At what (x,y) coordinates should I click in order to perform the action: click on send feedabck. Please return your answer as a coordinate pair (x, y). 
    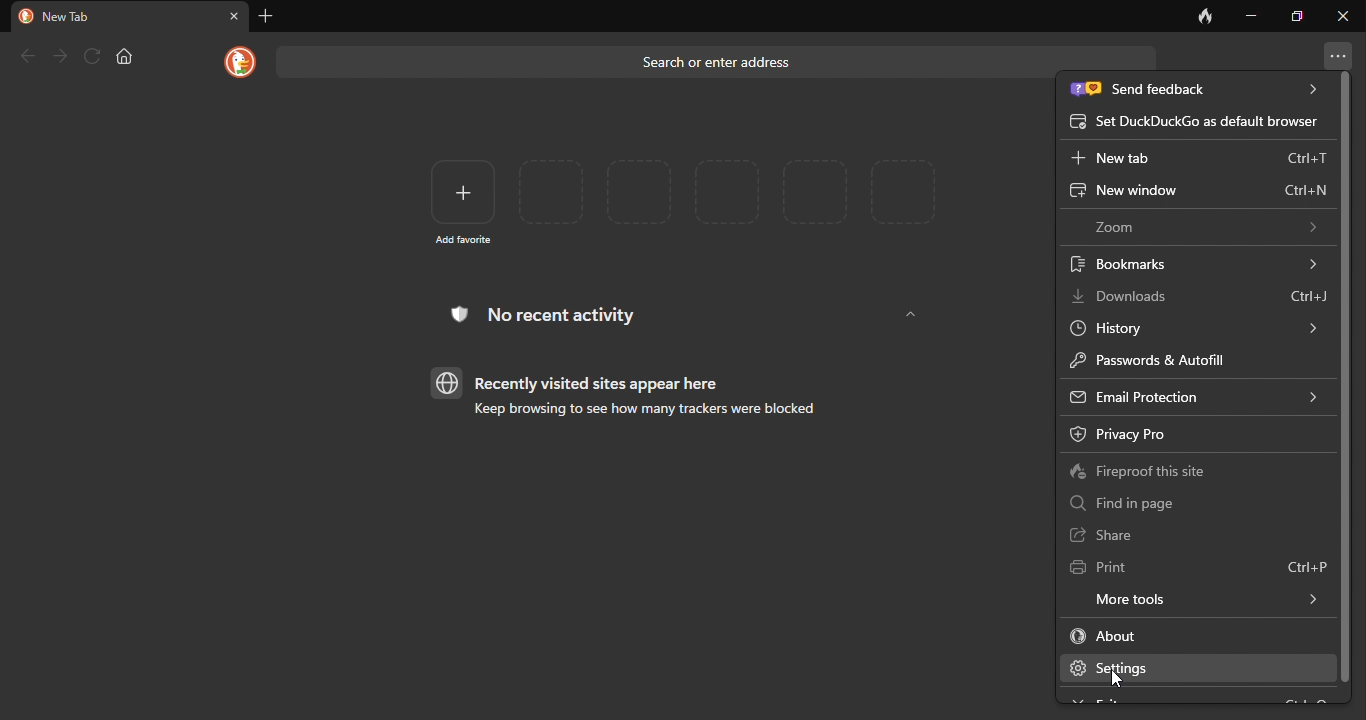
    Looking at the image, I should click on (1197, 89).